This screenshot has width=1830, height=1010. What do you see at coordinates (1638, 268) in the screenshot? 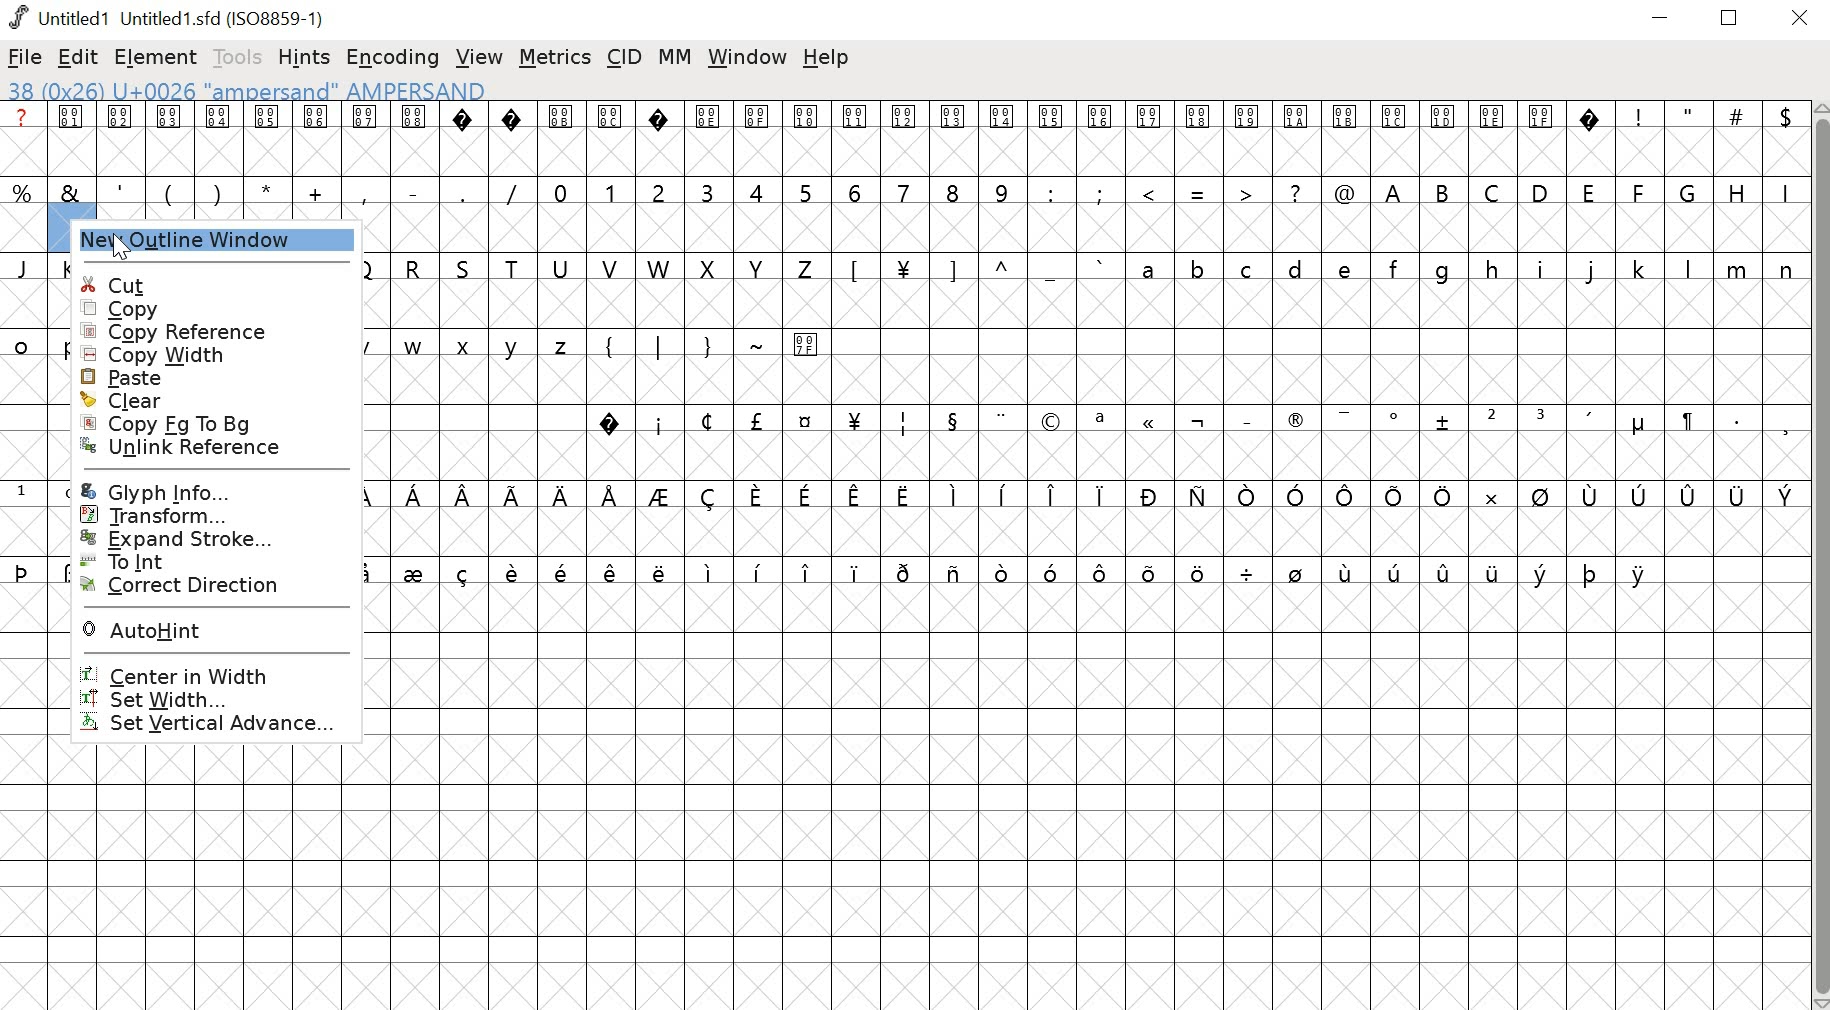
I see `k` at bounding box center [1638, 268].